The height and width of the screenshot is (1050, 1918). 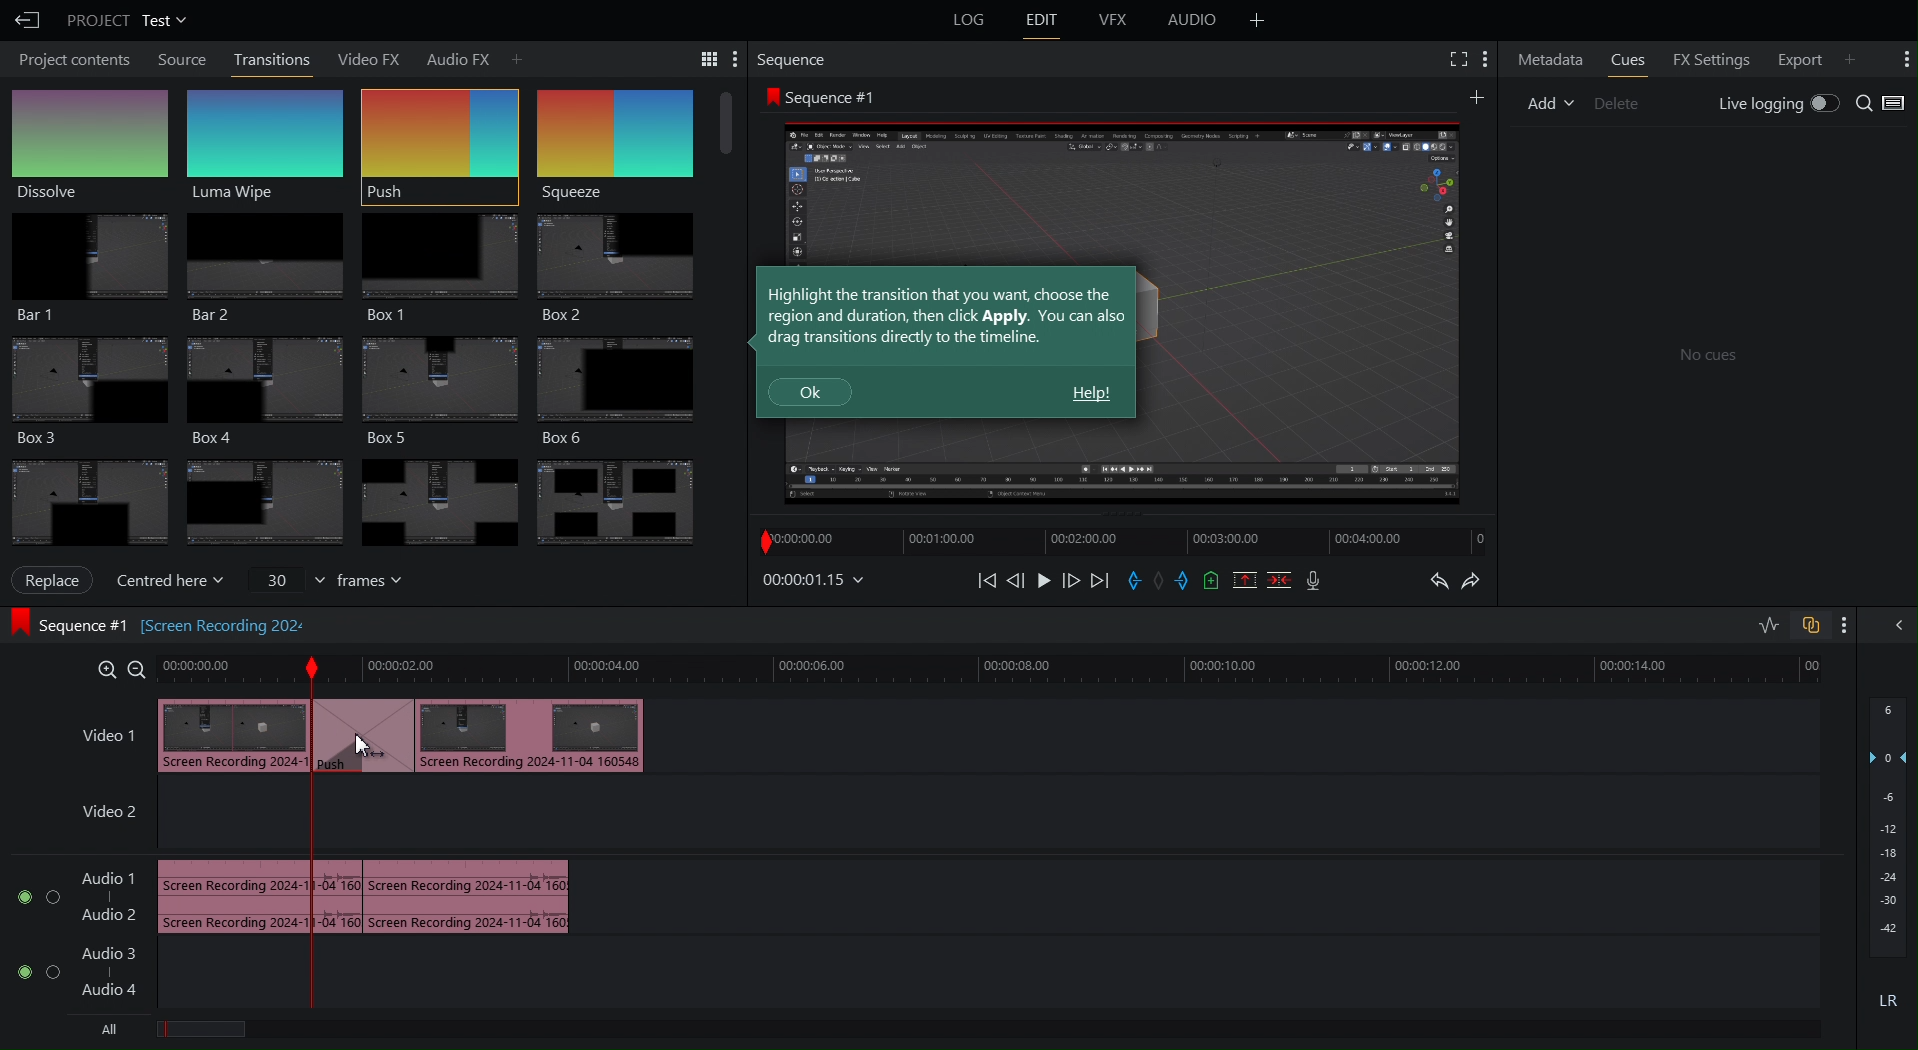 What do you see at coordinates (175, 577) in the screenshot?
I see `Centered here` at bounding box center [175, 577].